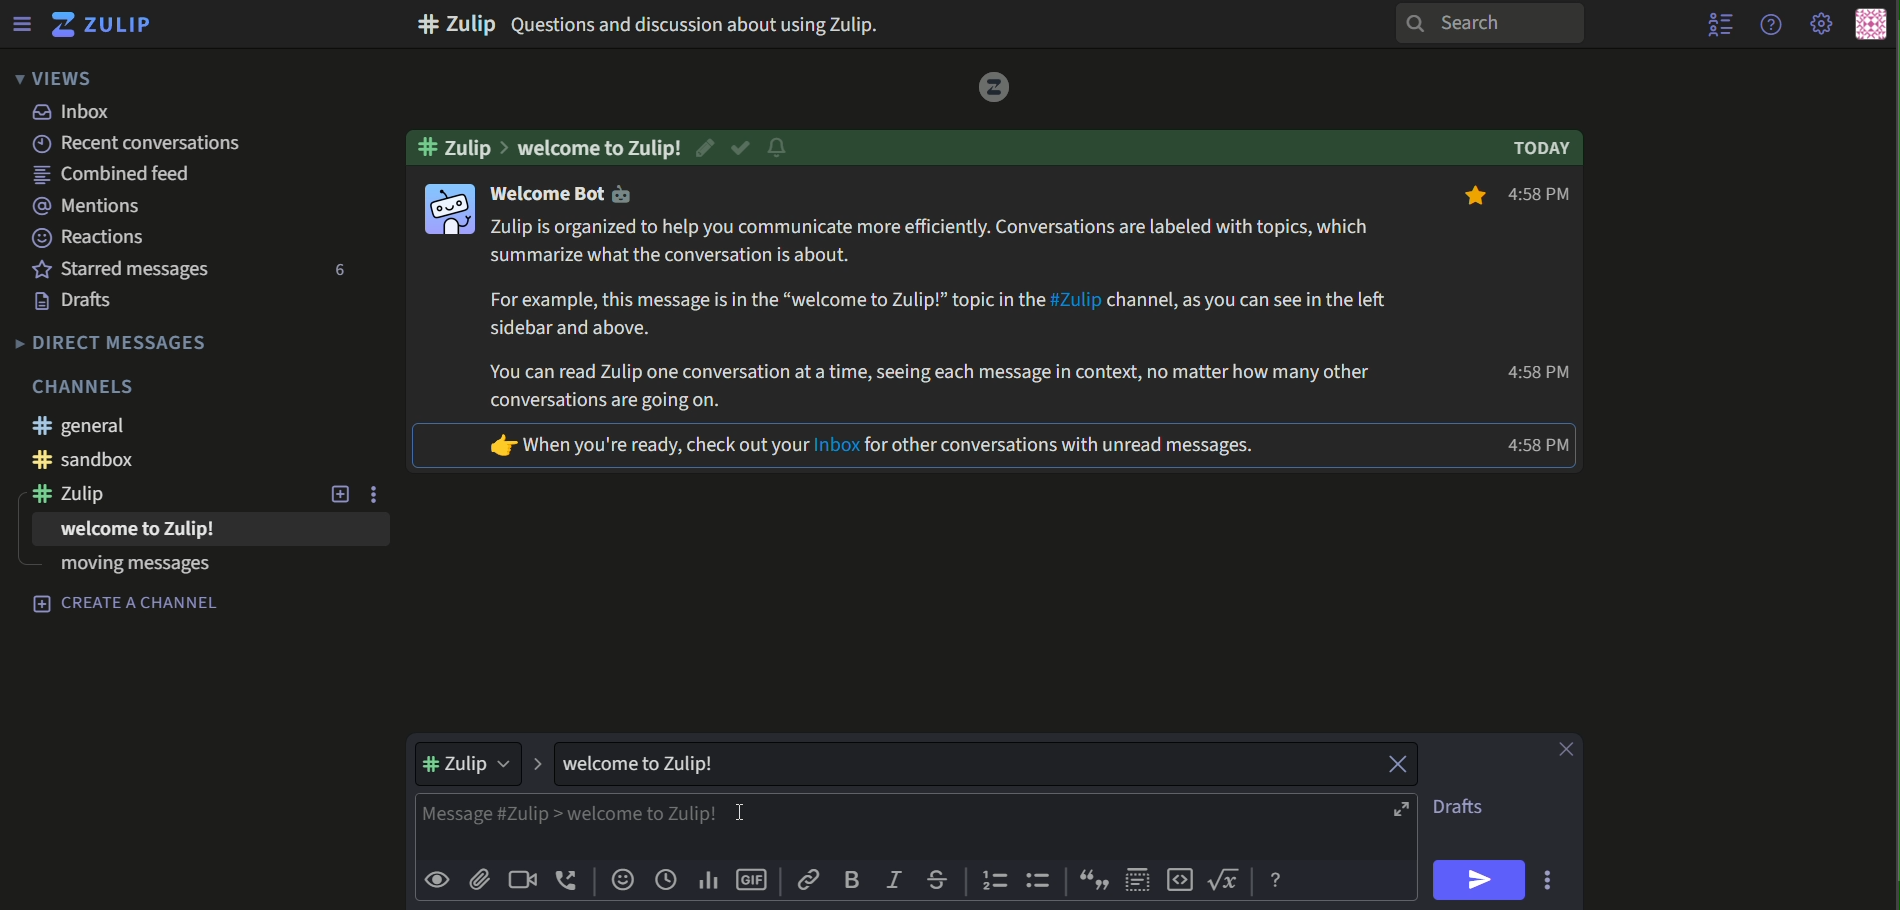  What do you see at coordinates (568, 880) in the screenshot?
I see `add voice call` at bounding box center [568, 880].